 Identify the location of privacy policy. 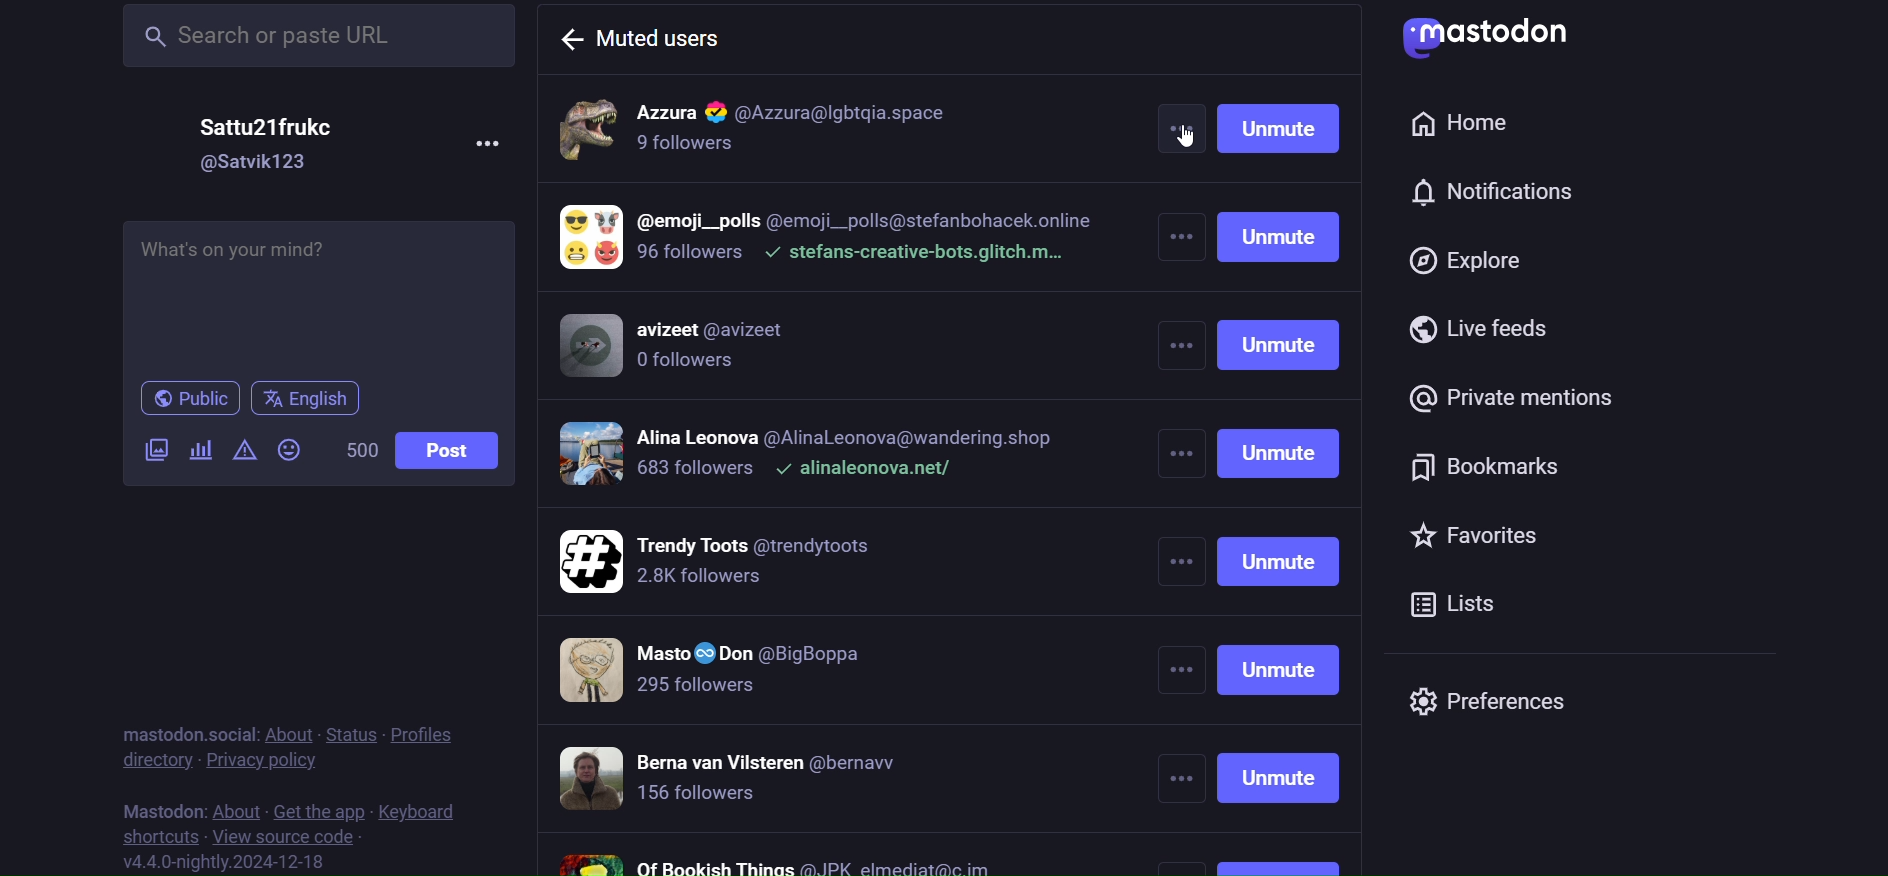
(261, 762).